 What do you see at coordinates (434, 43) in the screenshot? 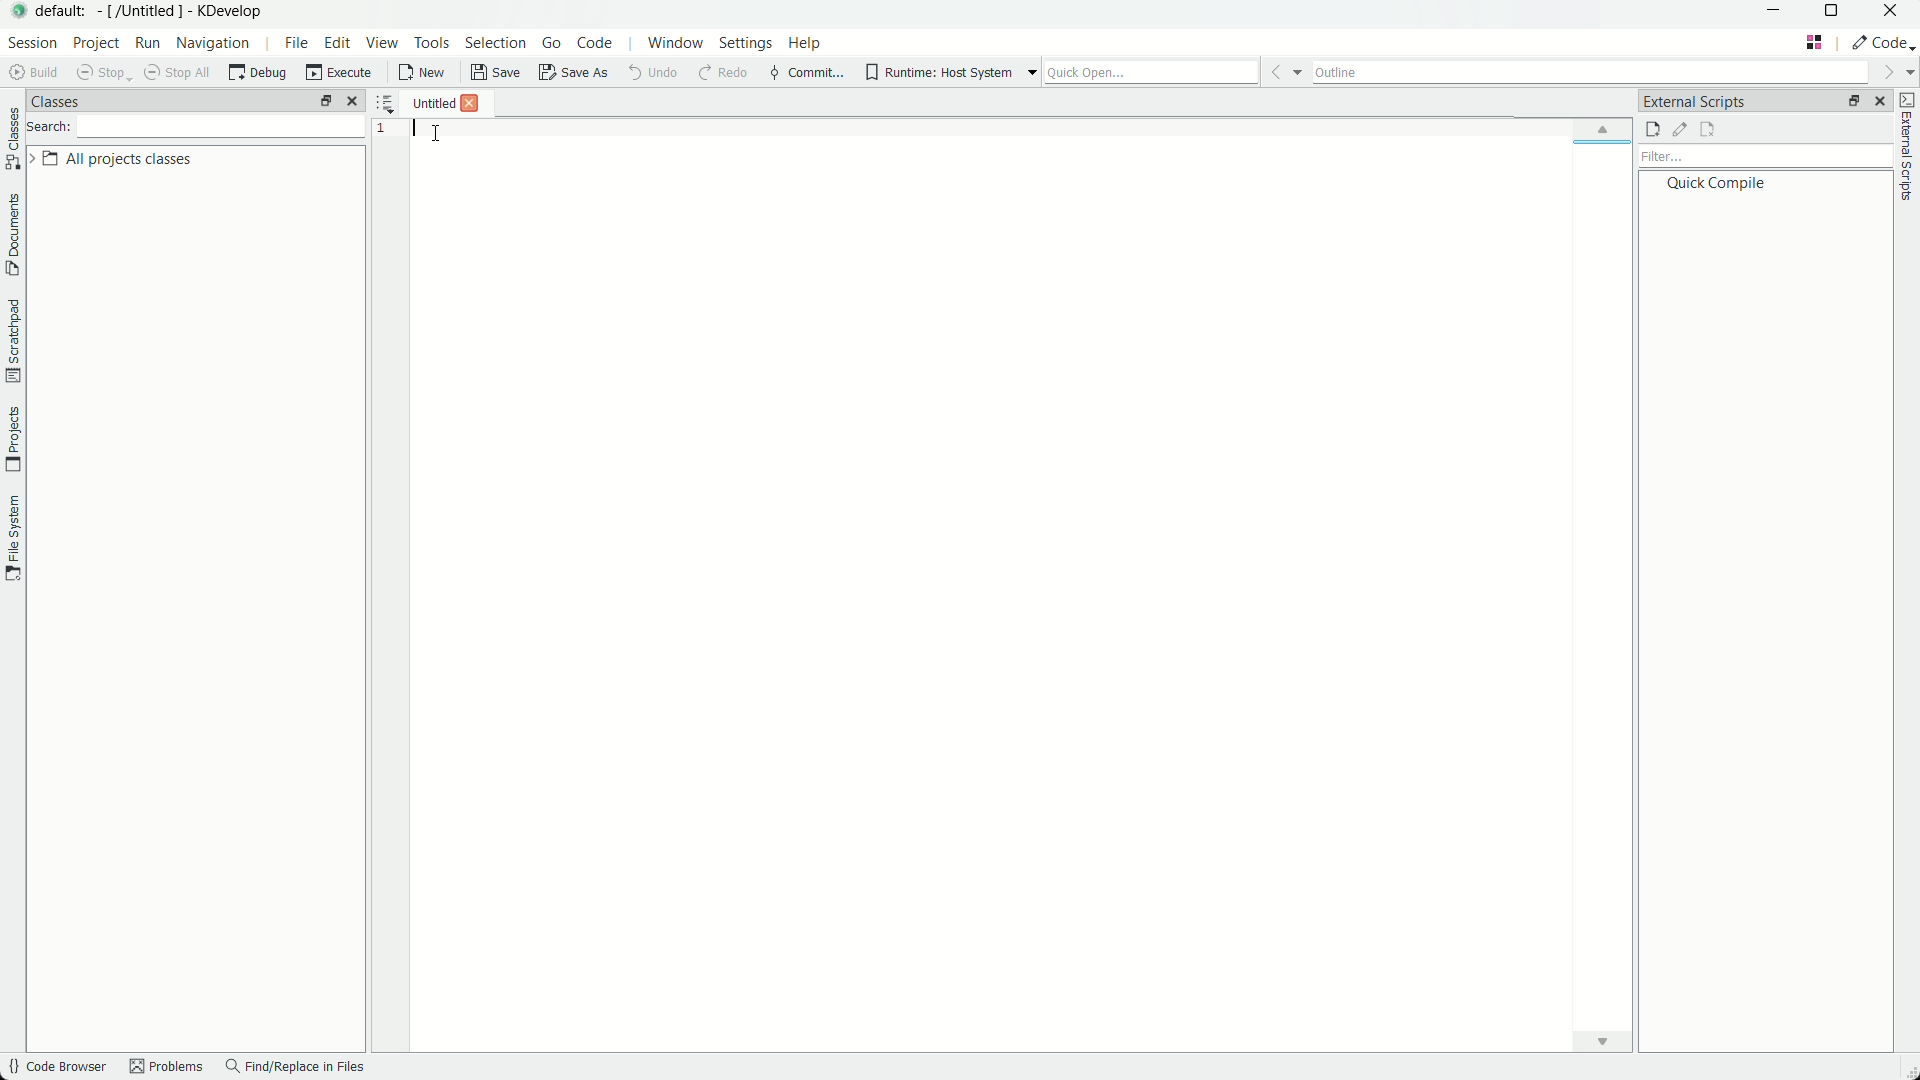
I see `tools` at bounding box center [434, 43].